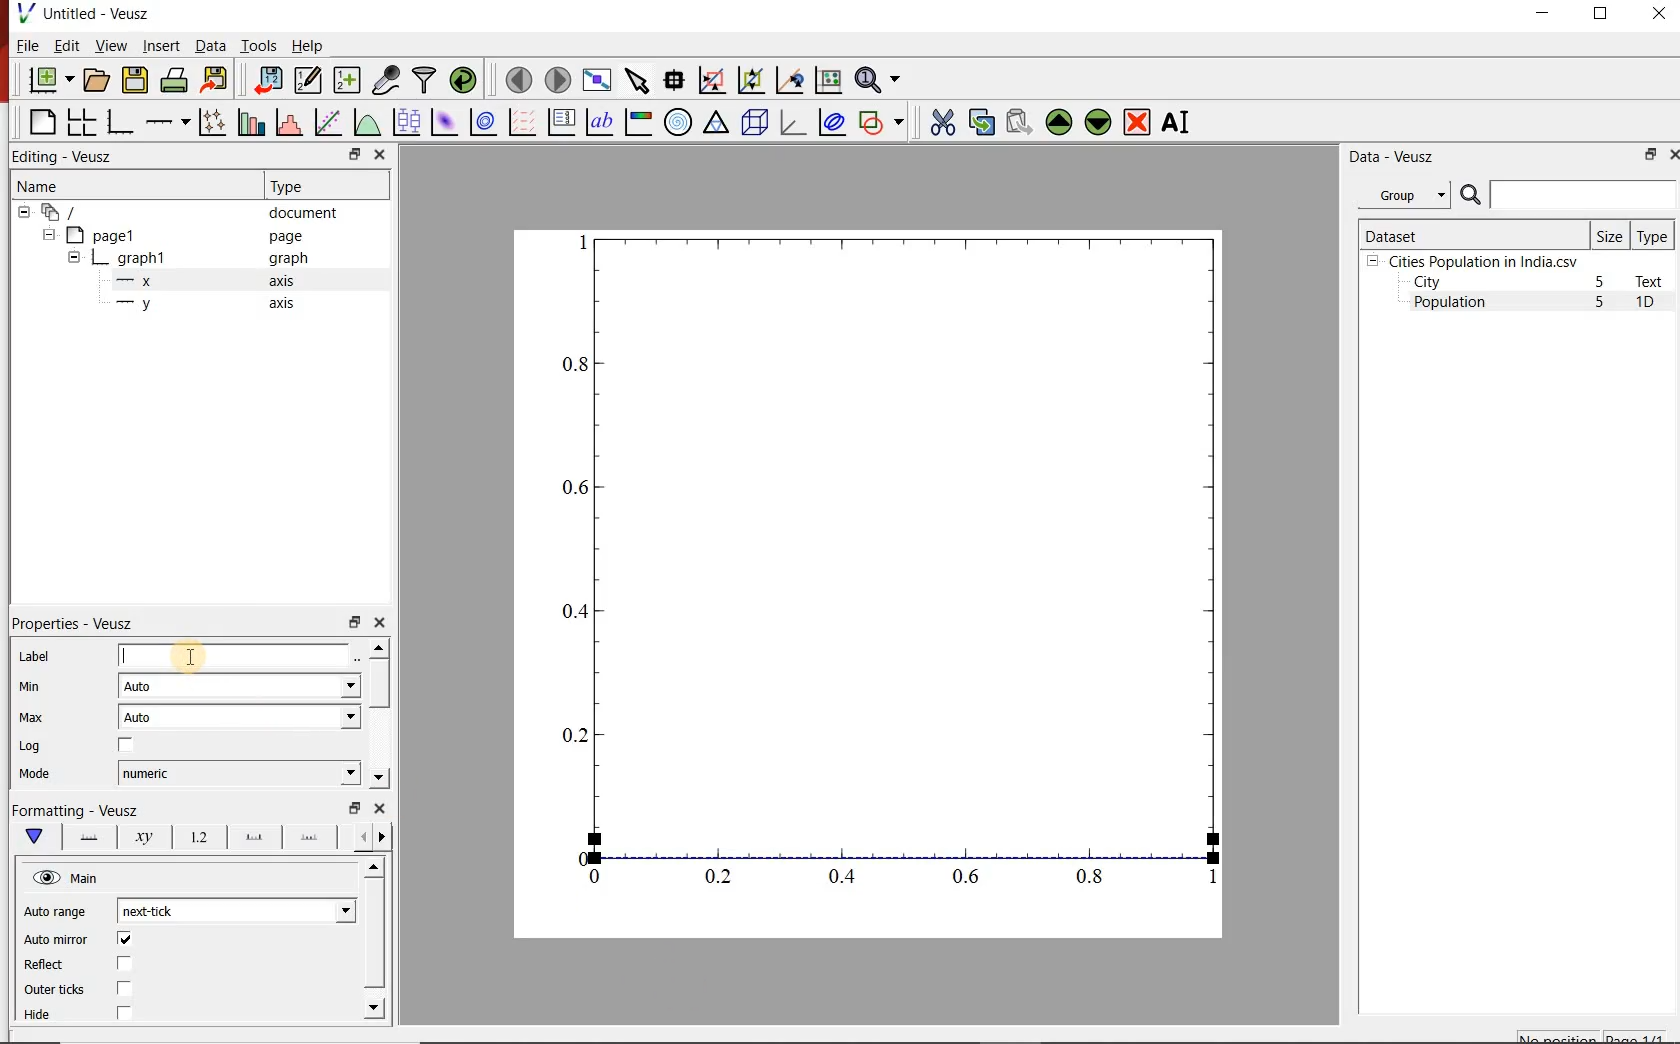 This screenshot has width=1680, height=1044. What do you see at coordinates (1672, 154) in the screenshot?
I see `close` at bounding box center [1672, 154].